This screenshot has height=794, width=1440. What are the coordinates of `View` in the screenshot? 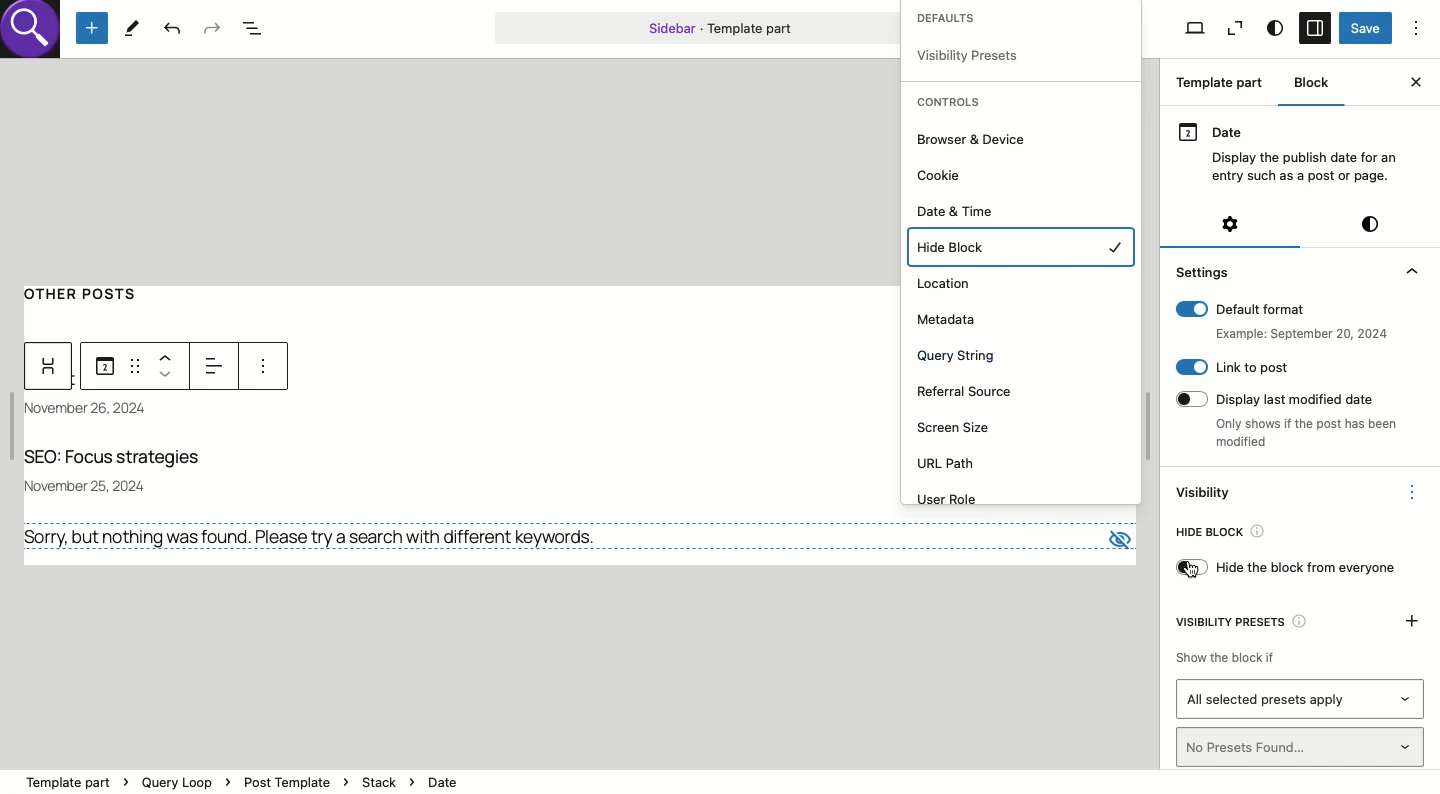 It's located at (1235, 29).